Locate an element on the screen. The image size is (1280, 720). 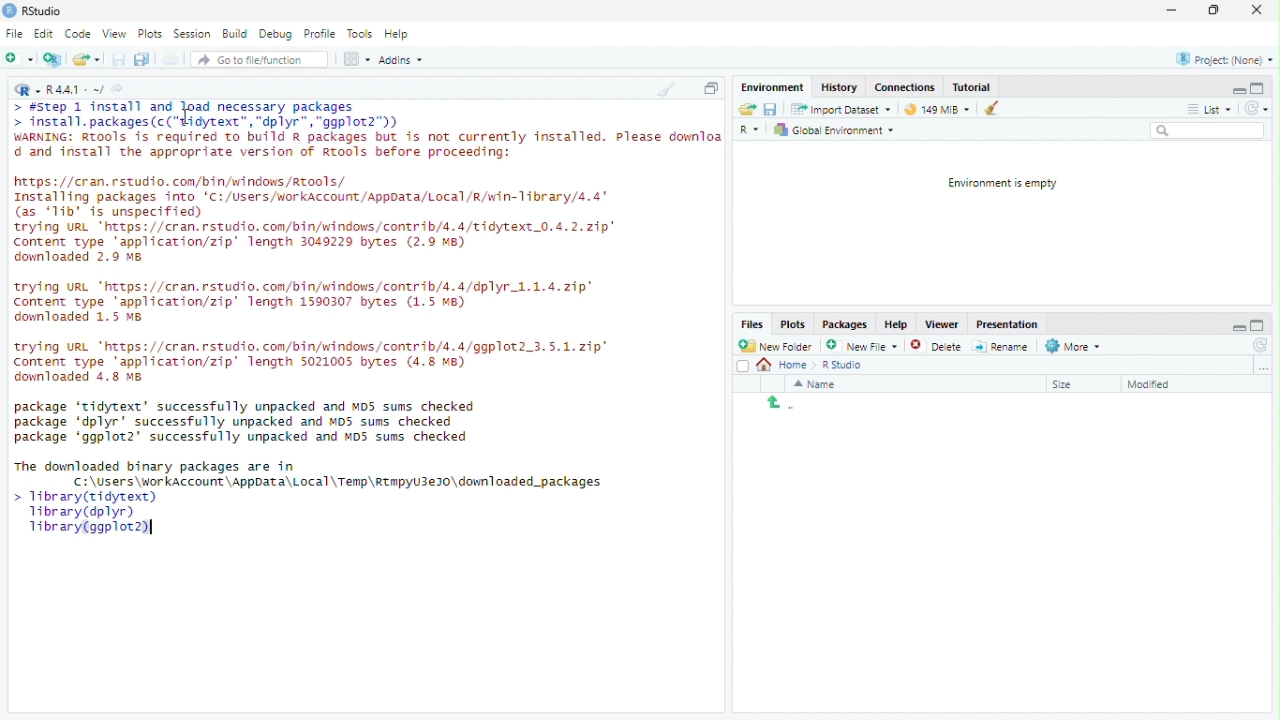
Minimize is located at coordinates (1170, 10).